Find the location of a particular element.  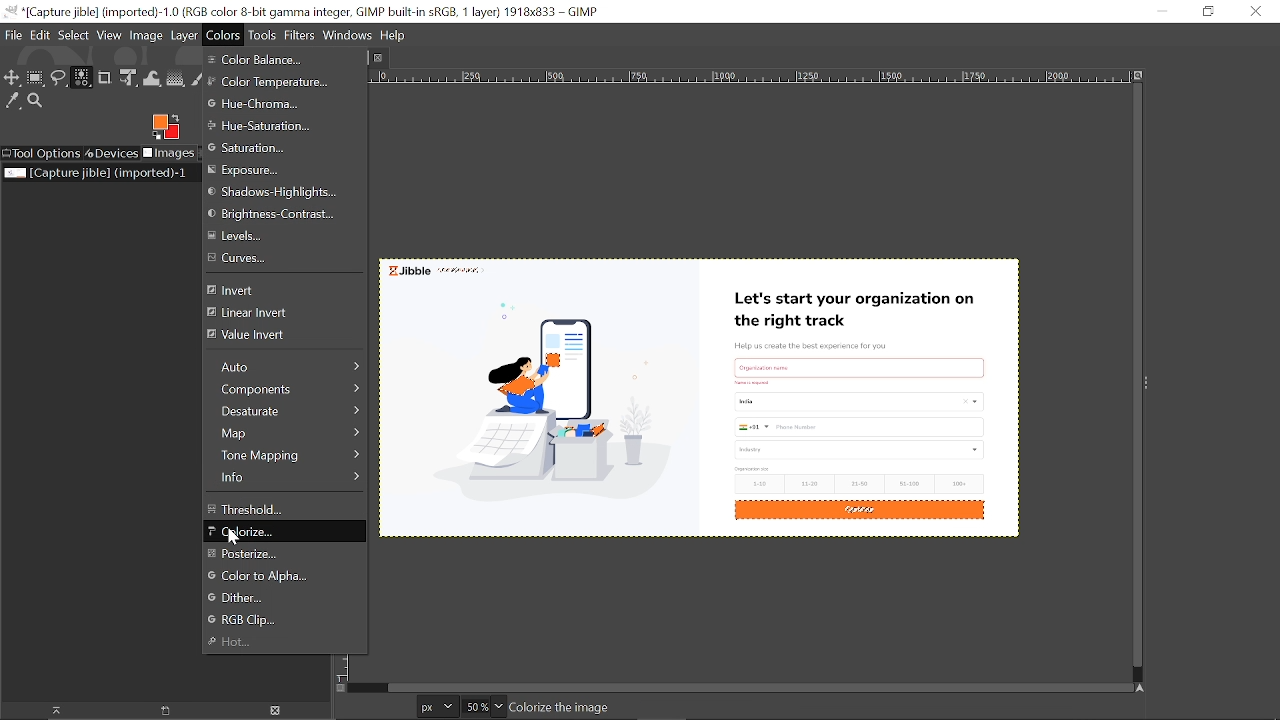

Move tool is located at coordinates (12, 79).